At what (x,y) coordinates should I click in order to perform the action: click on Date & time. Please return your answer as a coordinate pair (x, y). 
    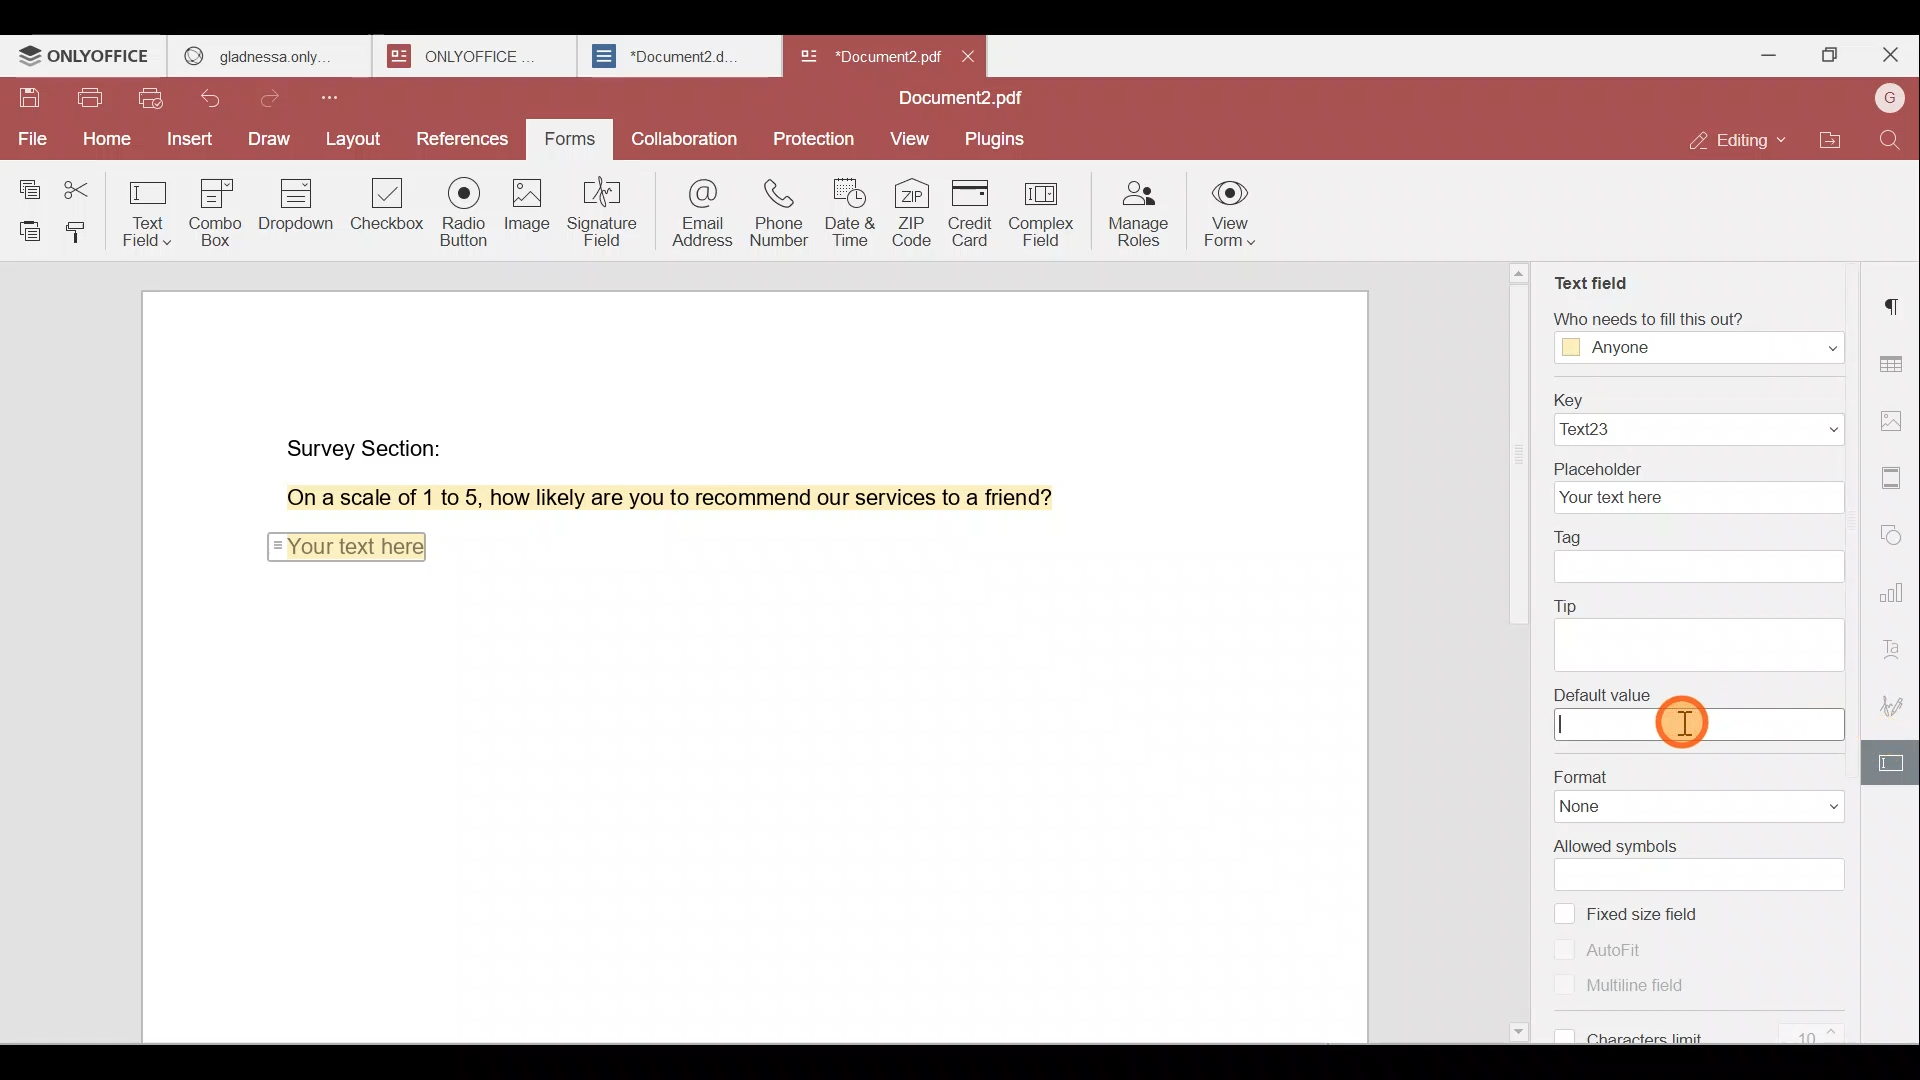
    Looking at the image, I should click on (847, 207).